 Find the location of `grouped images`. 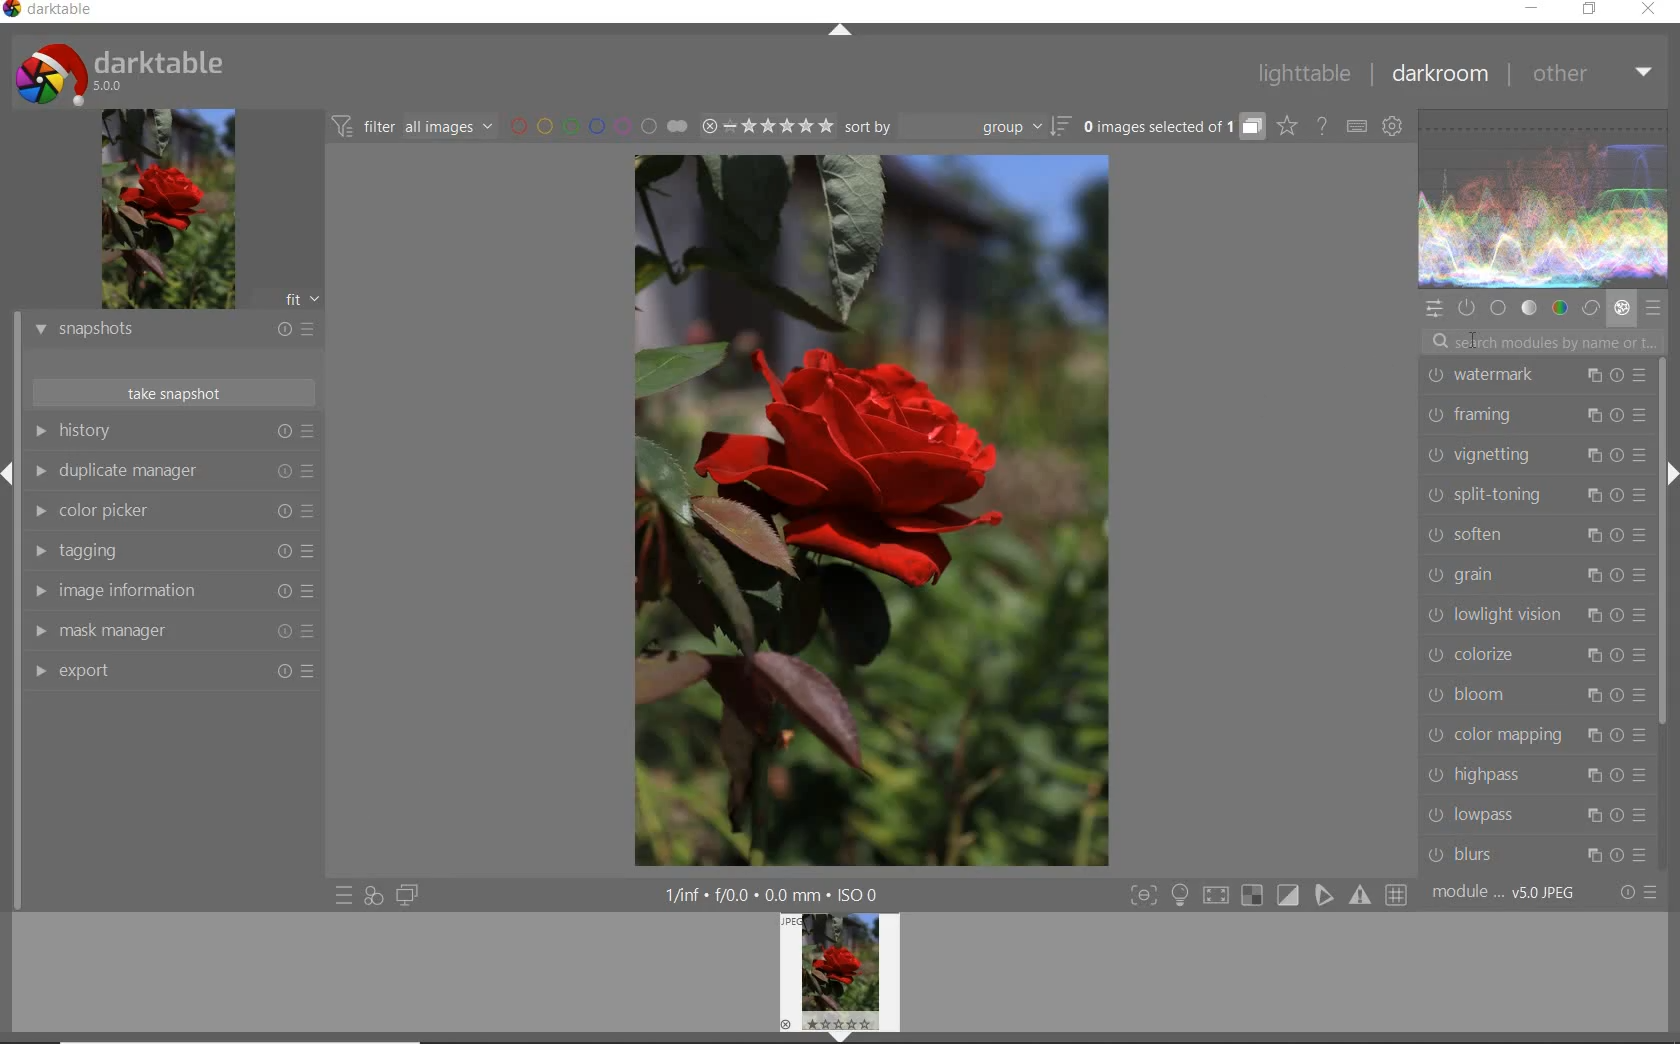

grouped images is located at coordinates (1171, 128).